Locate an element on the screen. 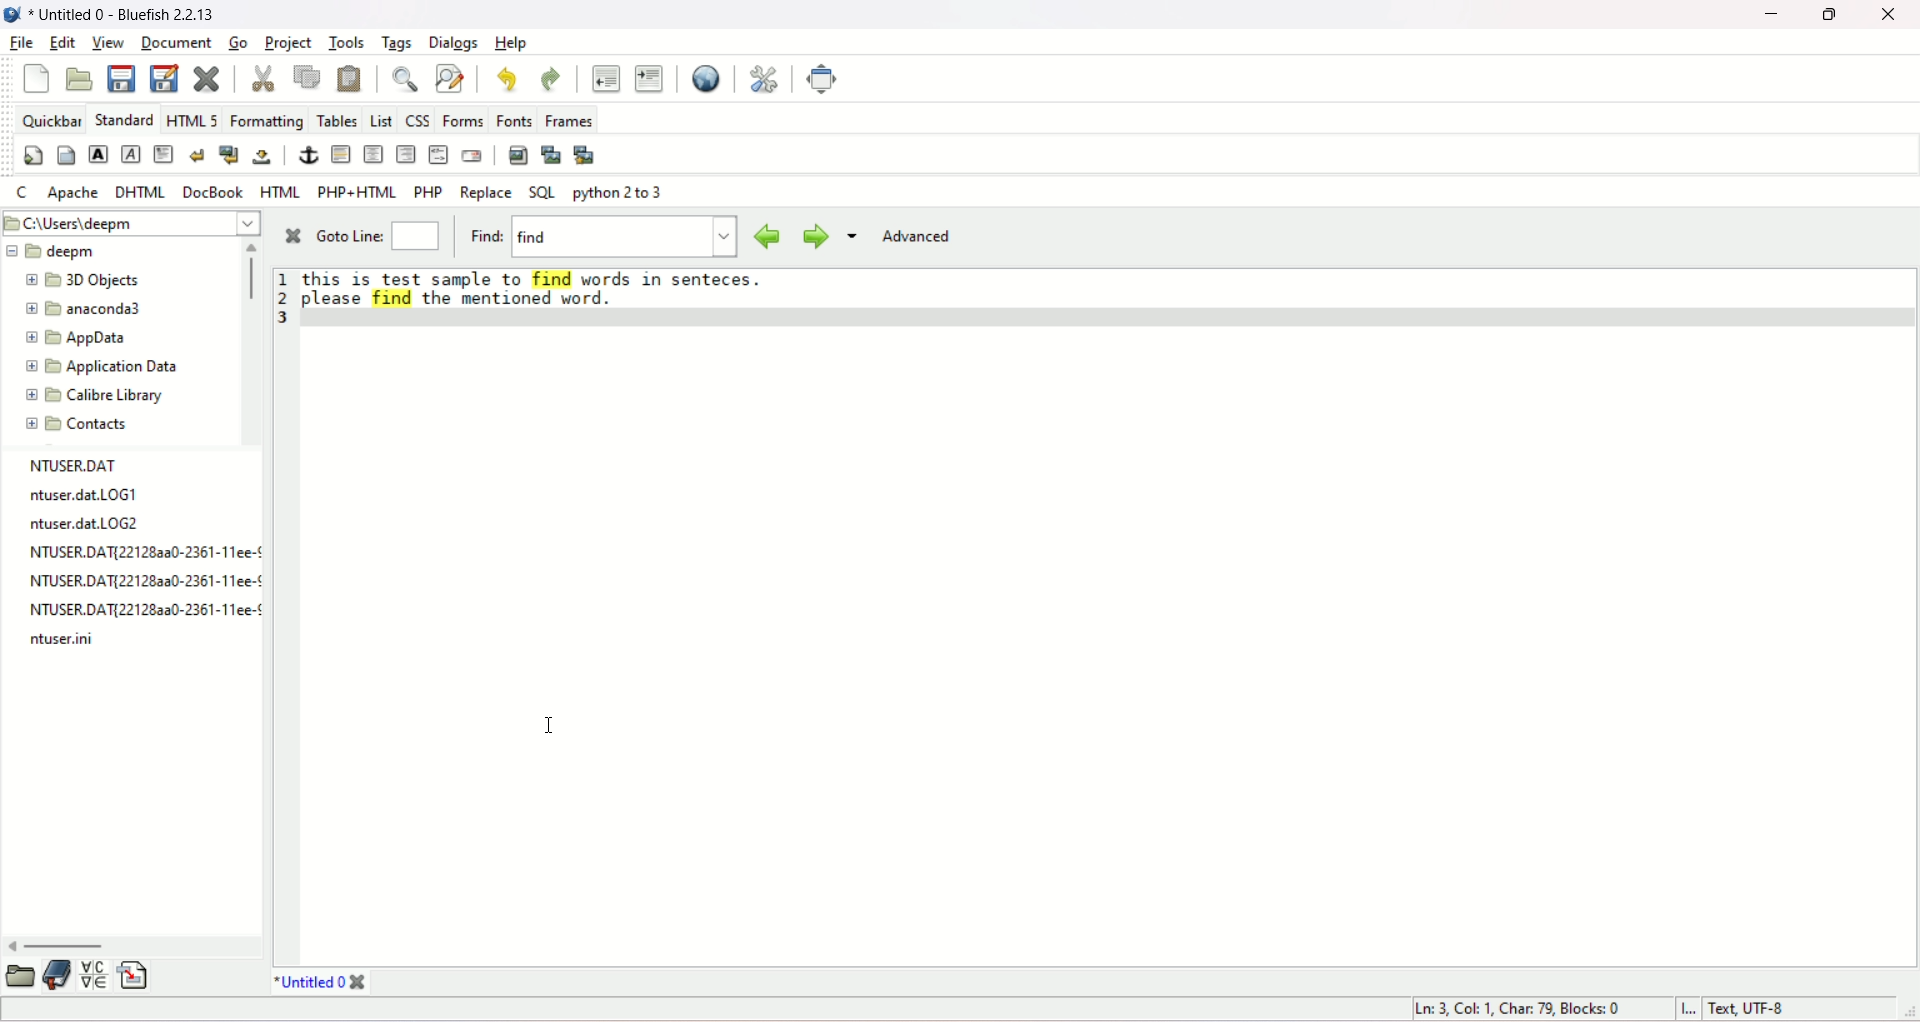 Image resolution: width=1920 pixels, height=1022 pixels. quickbar is located at coordinates (53, 120).